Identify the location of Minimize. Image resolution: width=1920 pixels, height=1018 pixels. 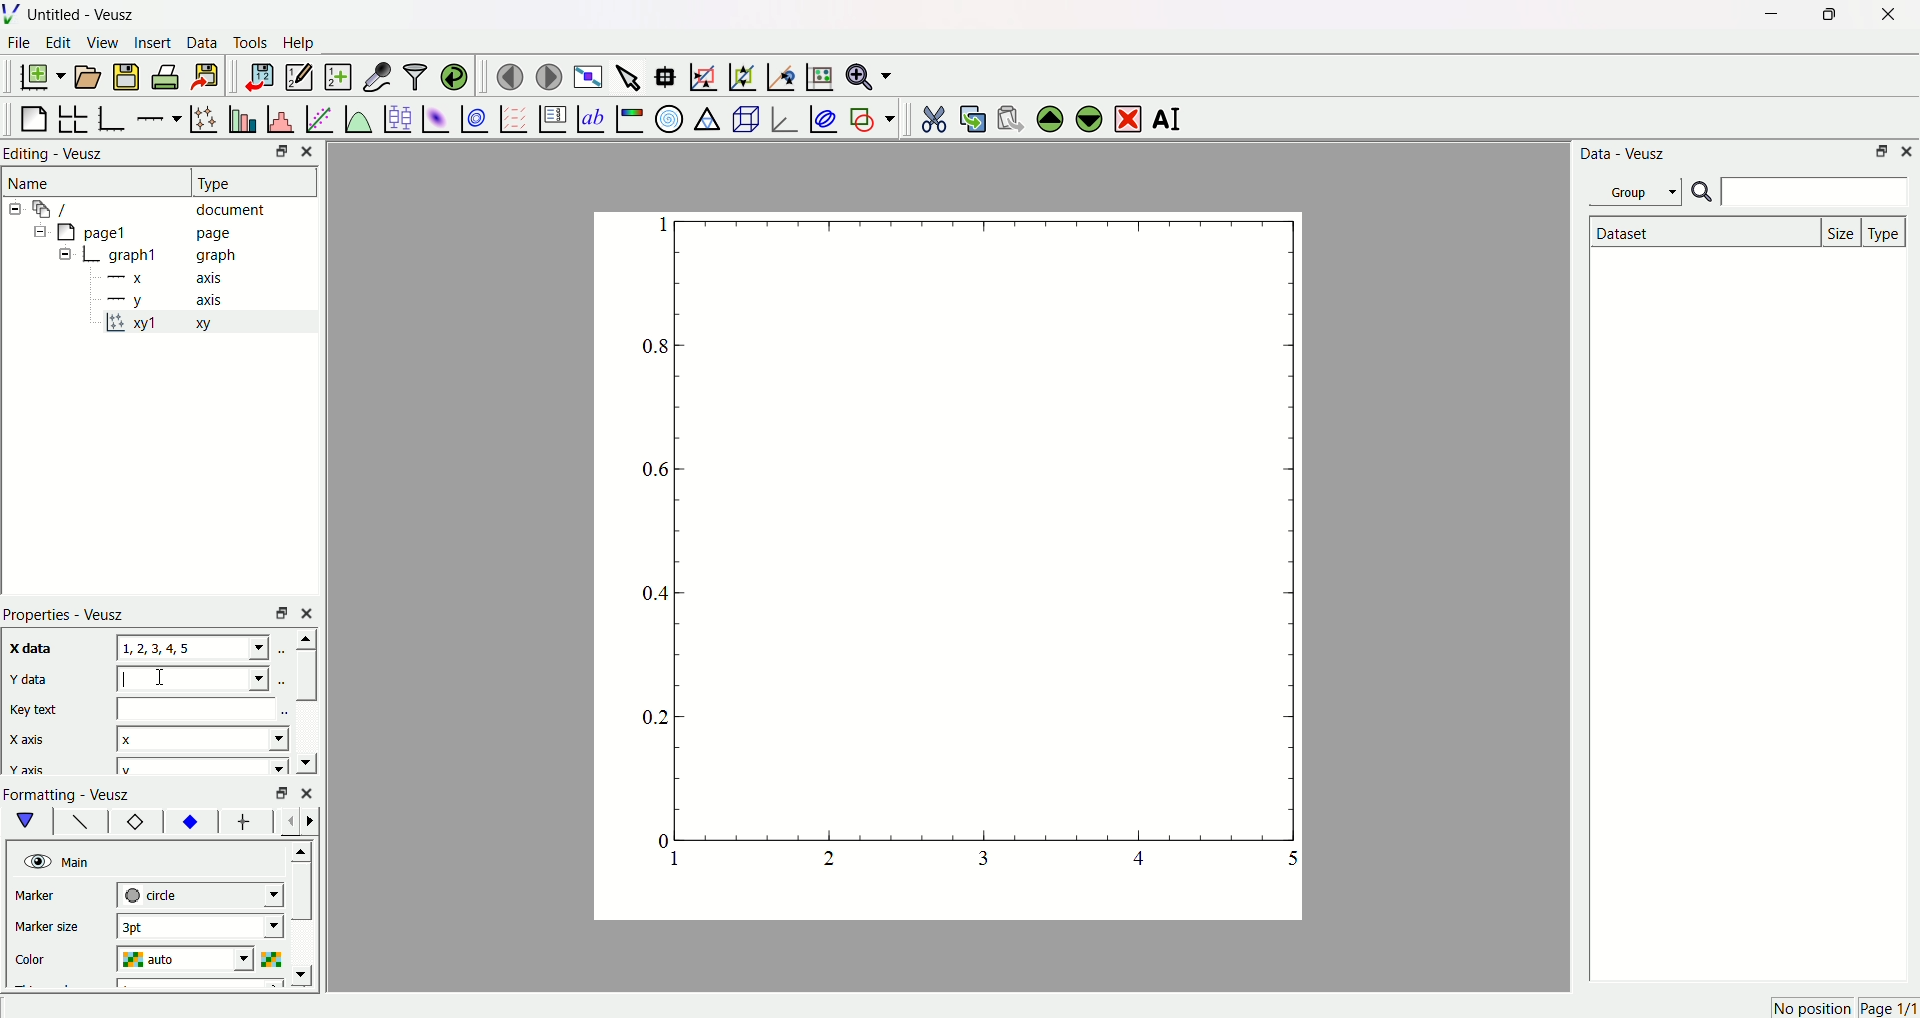
(275, 153).